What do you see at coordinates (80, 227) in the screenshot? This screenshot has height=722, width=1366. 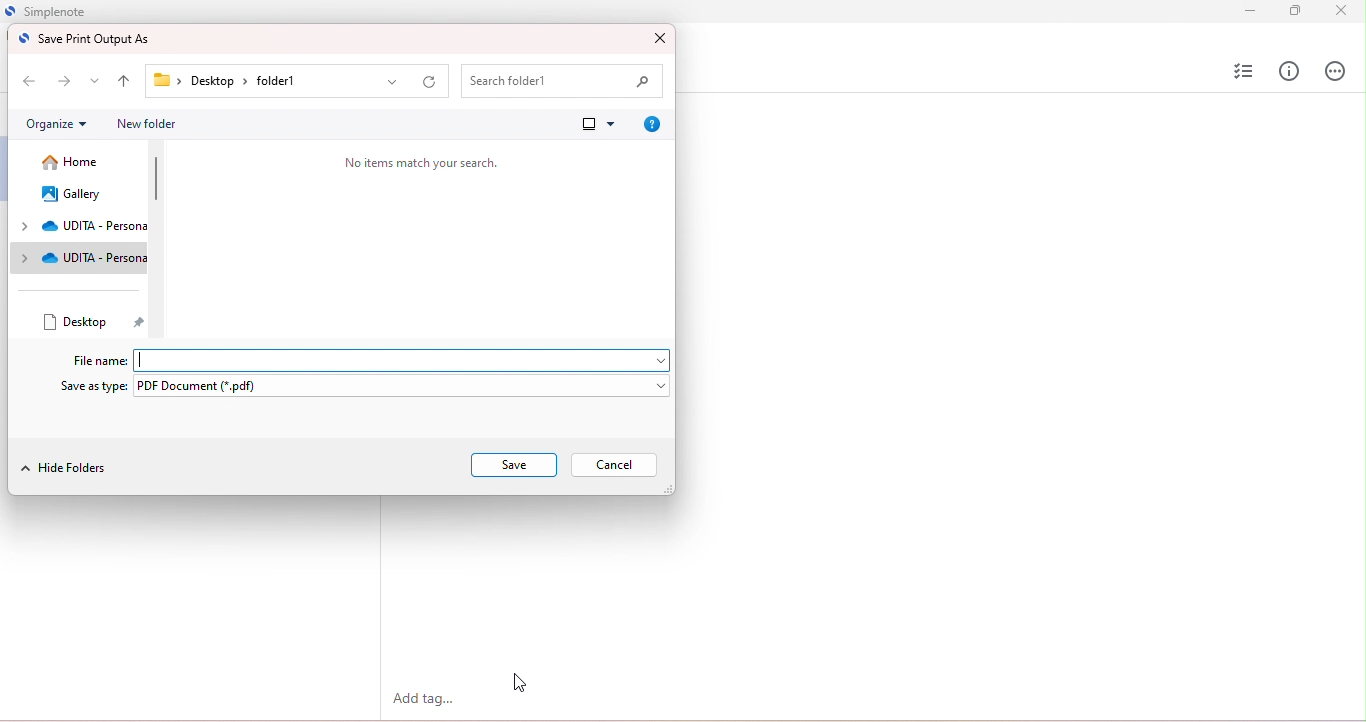 I see `udita-personal` at bounding box center [80, 227].